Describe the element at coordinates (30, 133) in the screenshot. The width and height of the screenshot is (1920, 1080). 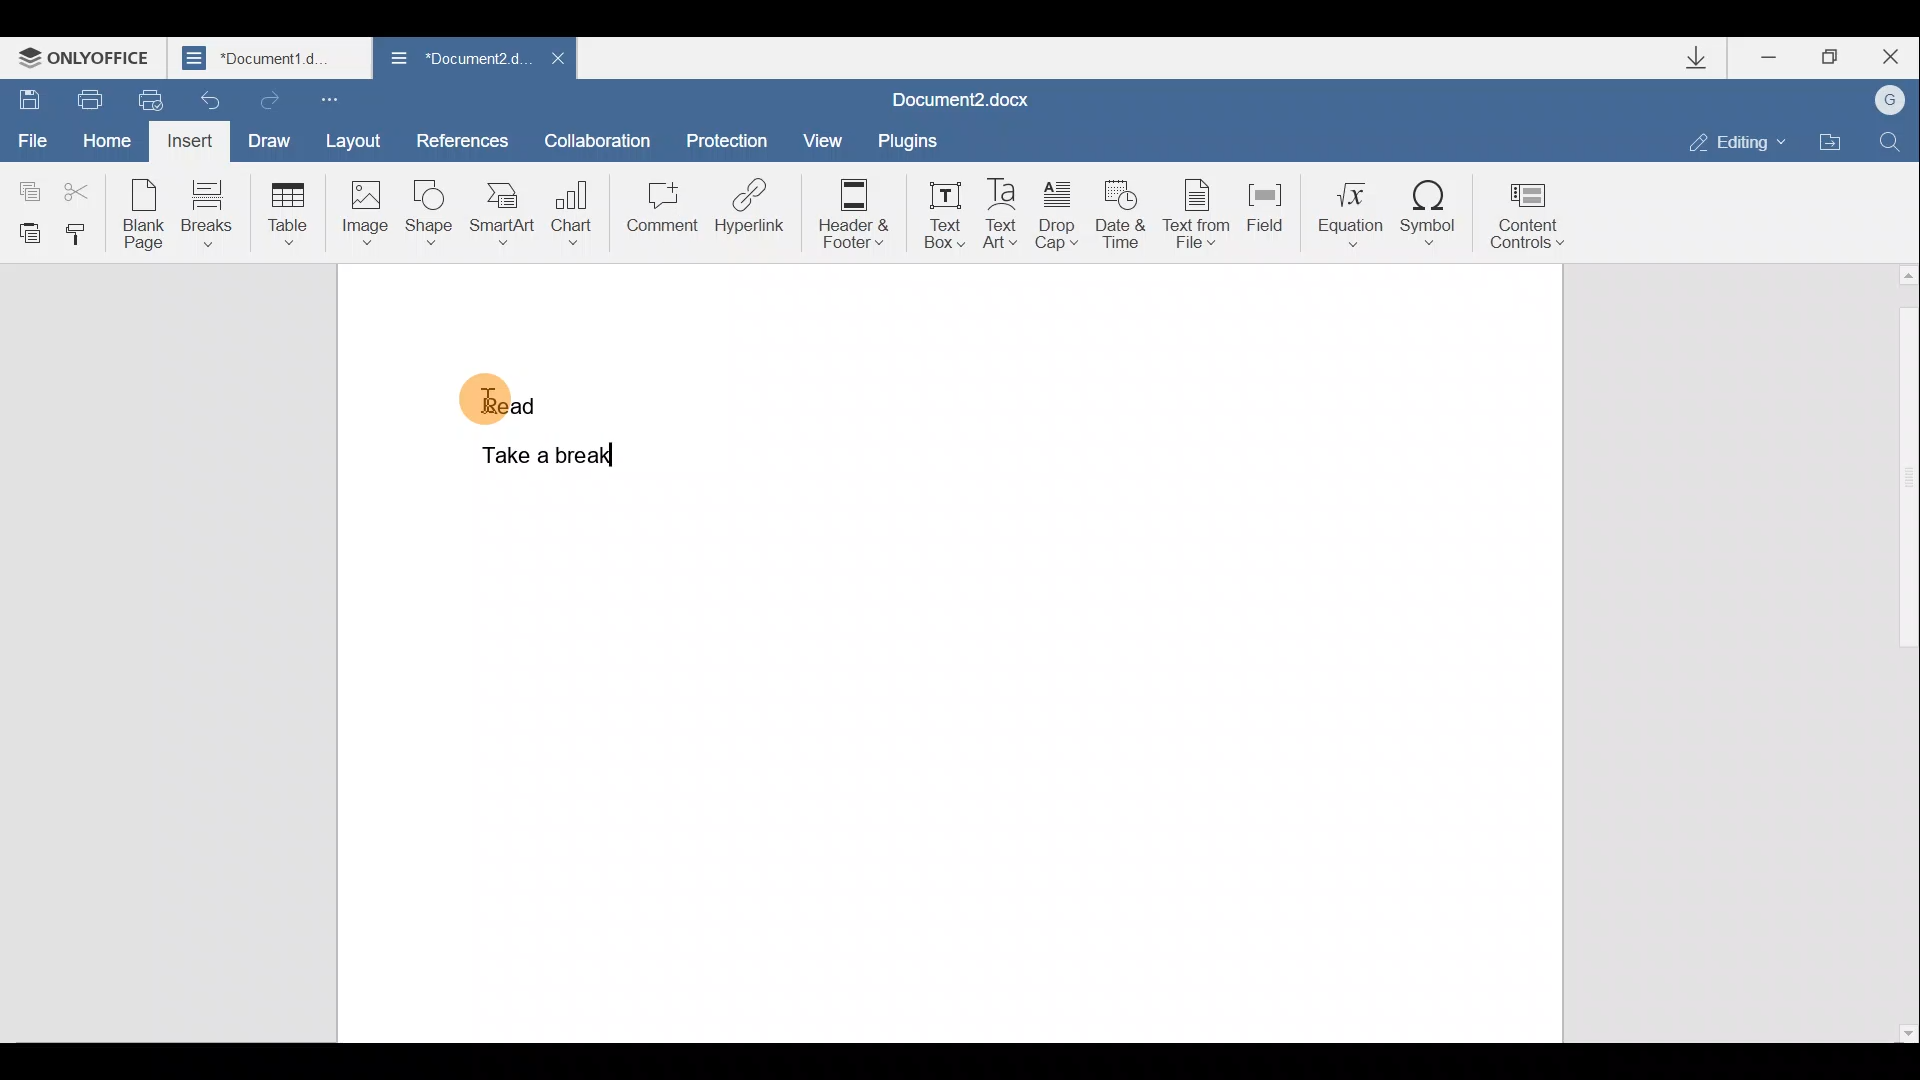
I see `File` at that location.